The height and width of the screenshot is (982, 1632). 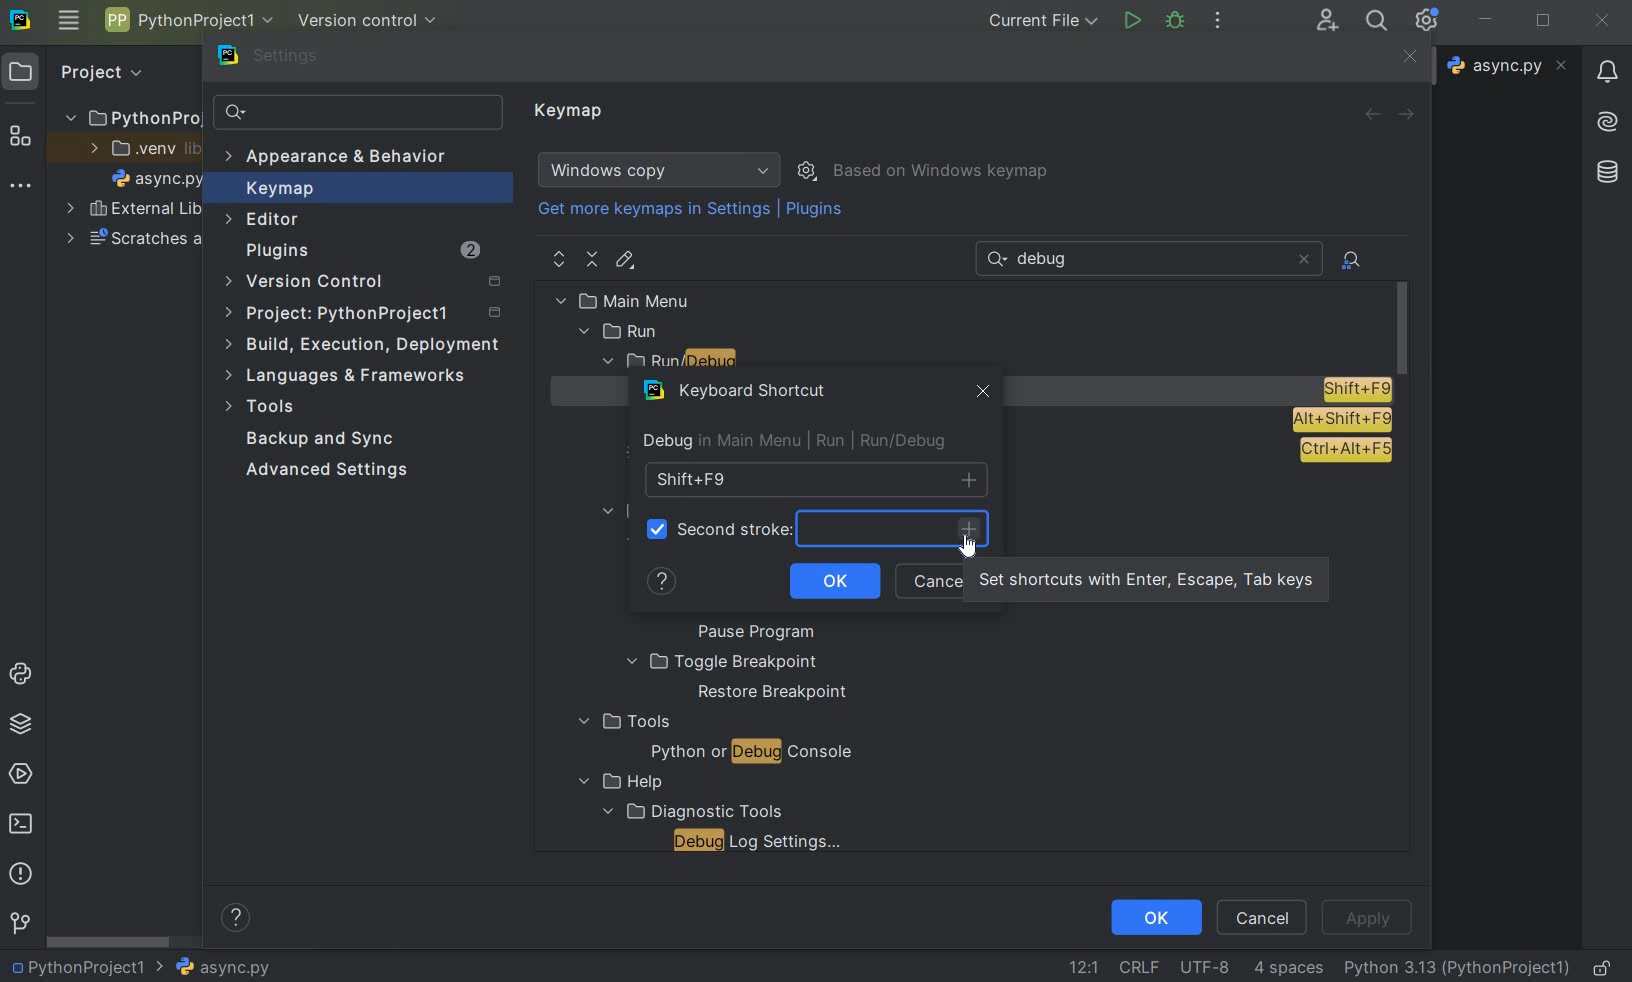 What do you see at coordinates (1610, 169) in the screenshot?
I see `database` at bounding box center [1610, 169].